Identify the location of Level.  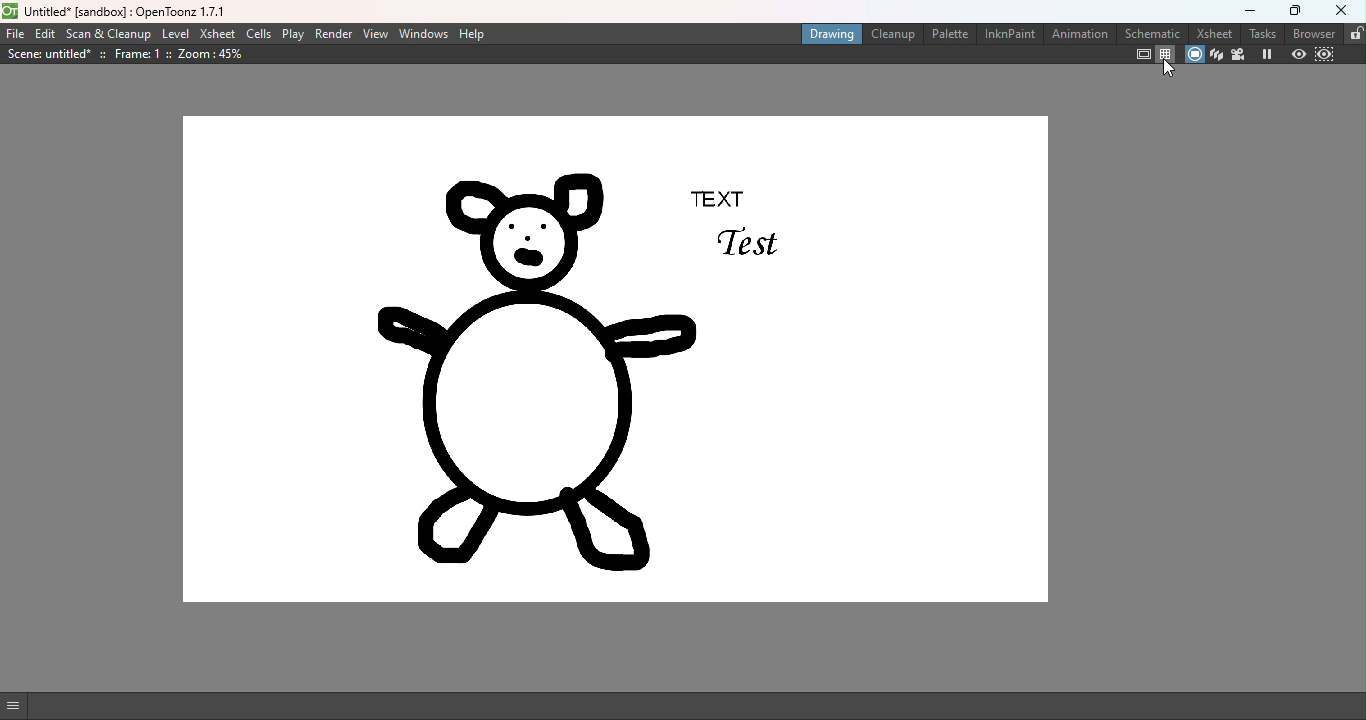
(175, 35).